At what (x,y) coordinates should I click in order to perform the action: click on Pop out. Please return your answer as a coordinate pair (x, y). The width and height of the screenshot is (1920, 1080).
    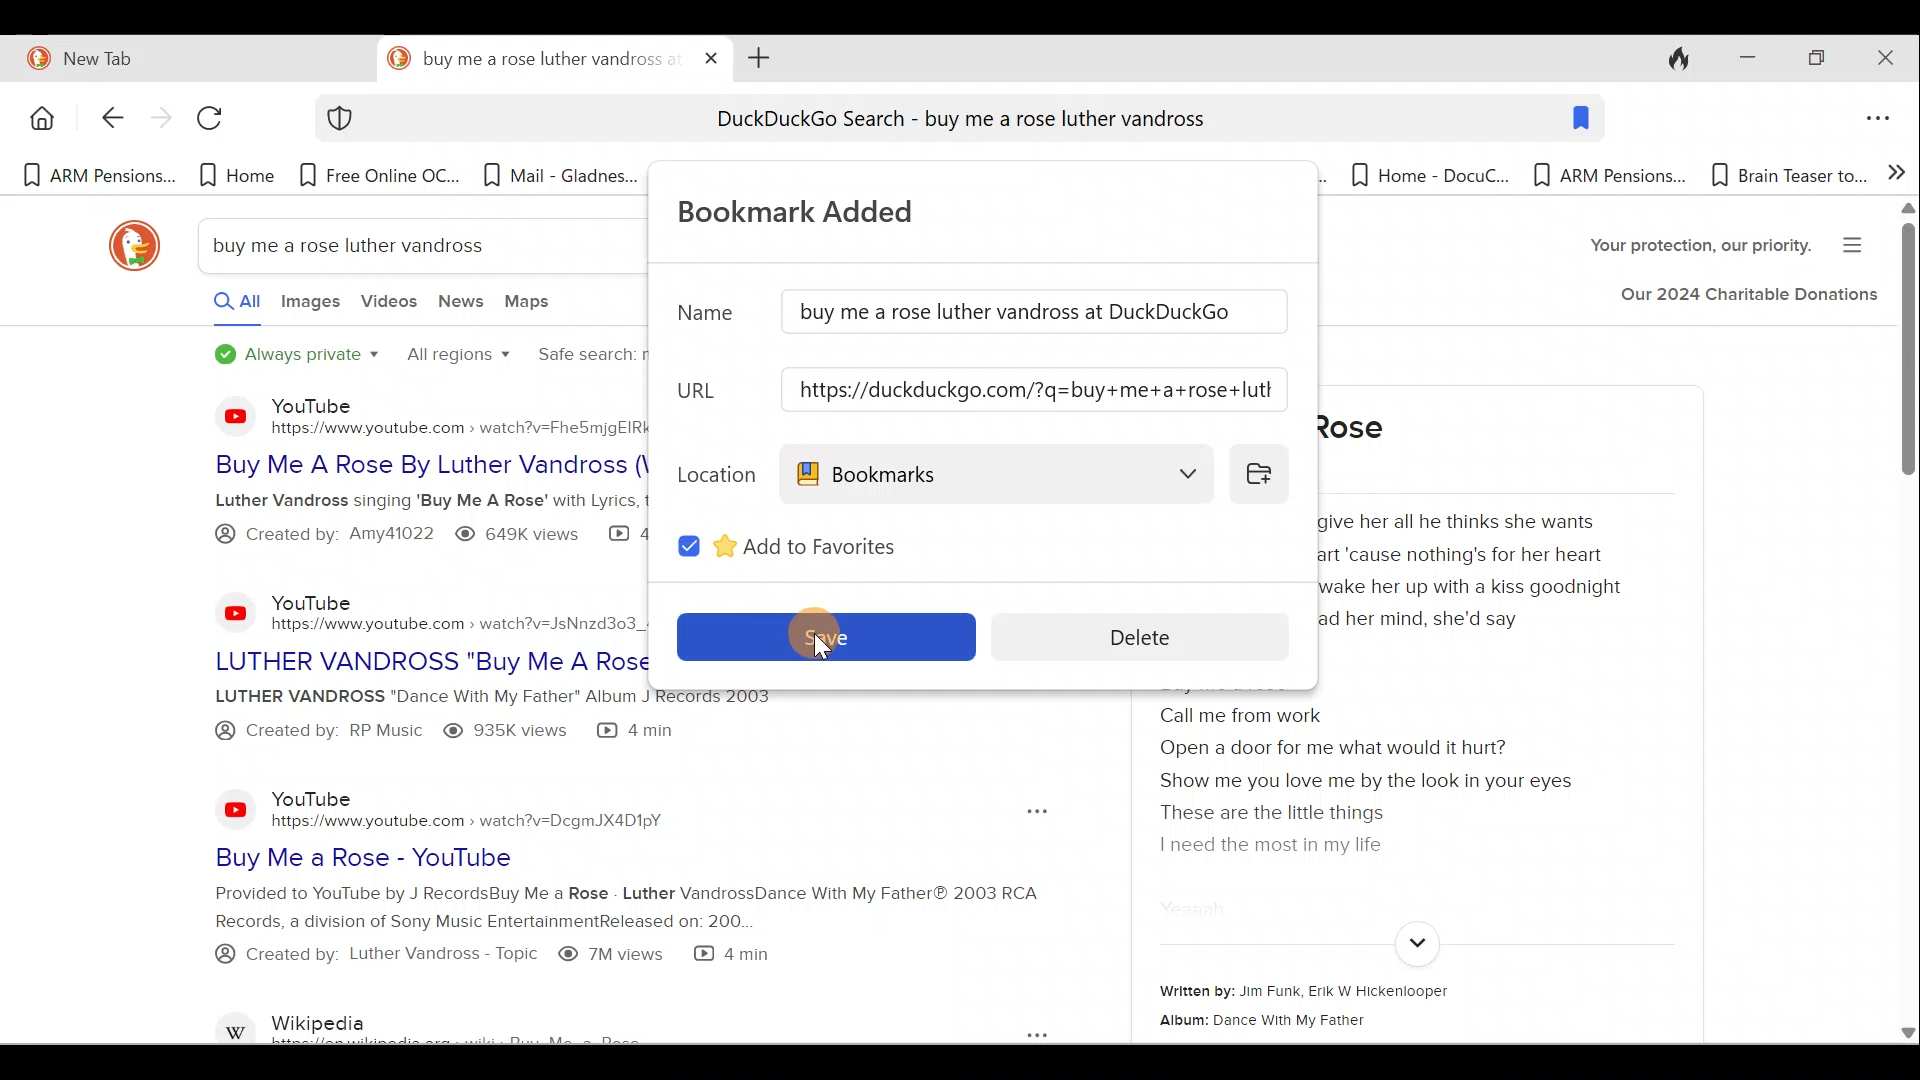
    Looking at the image, I should click on (1015, 1032).